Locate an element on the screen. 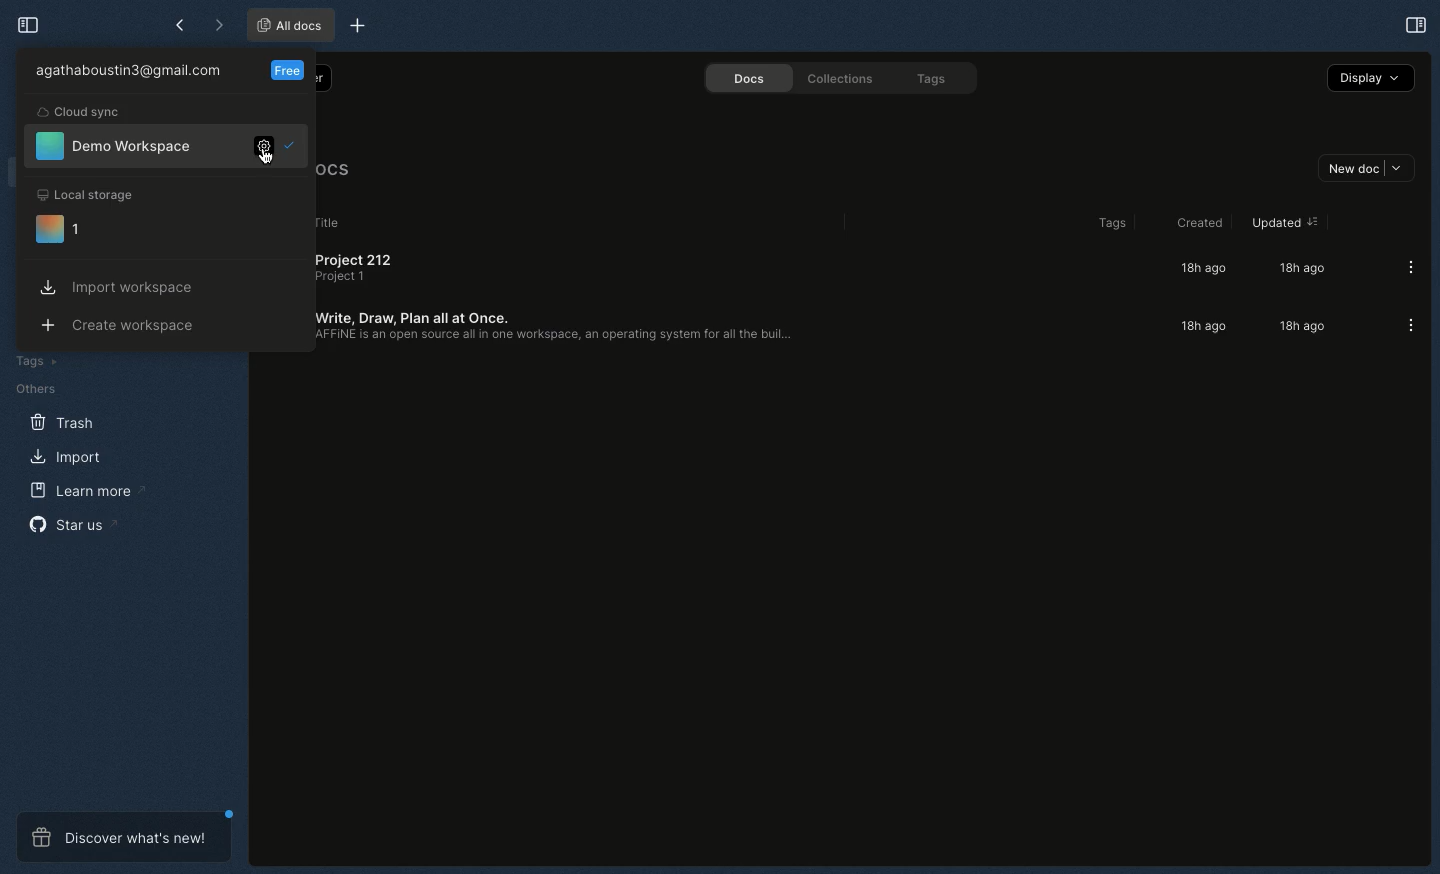 Image resolution: width=1440 pixels, height=874 pixels. Discover what's new! is located at coordinates (124, 838).